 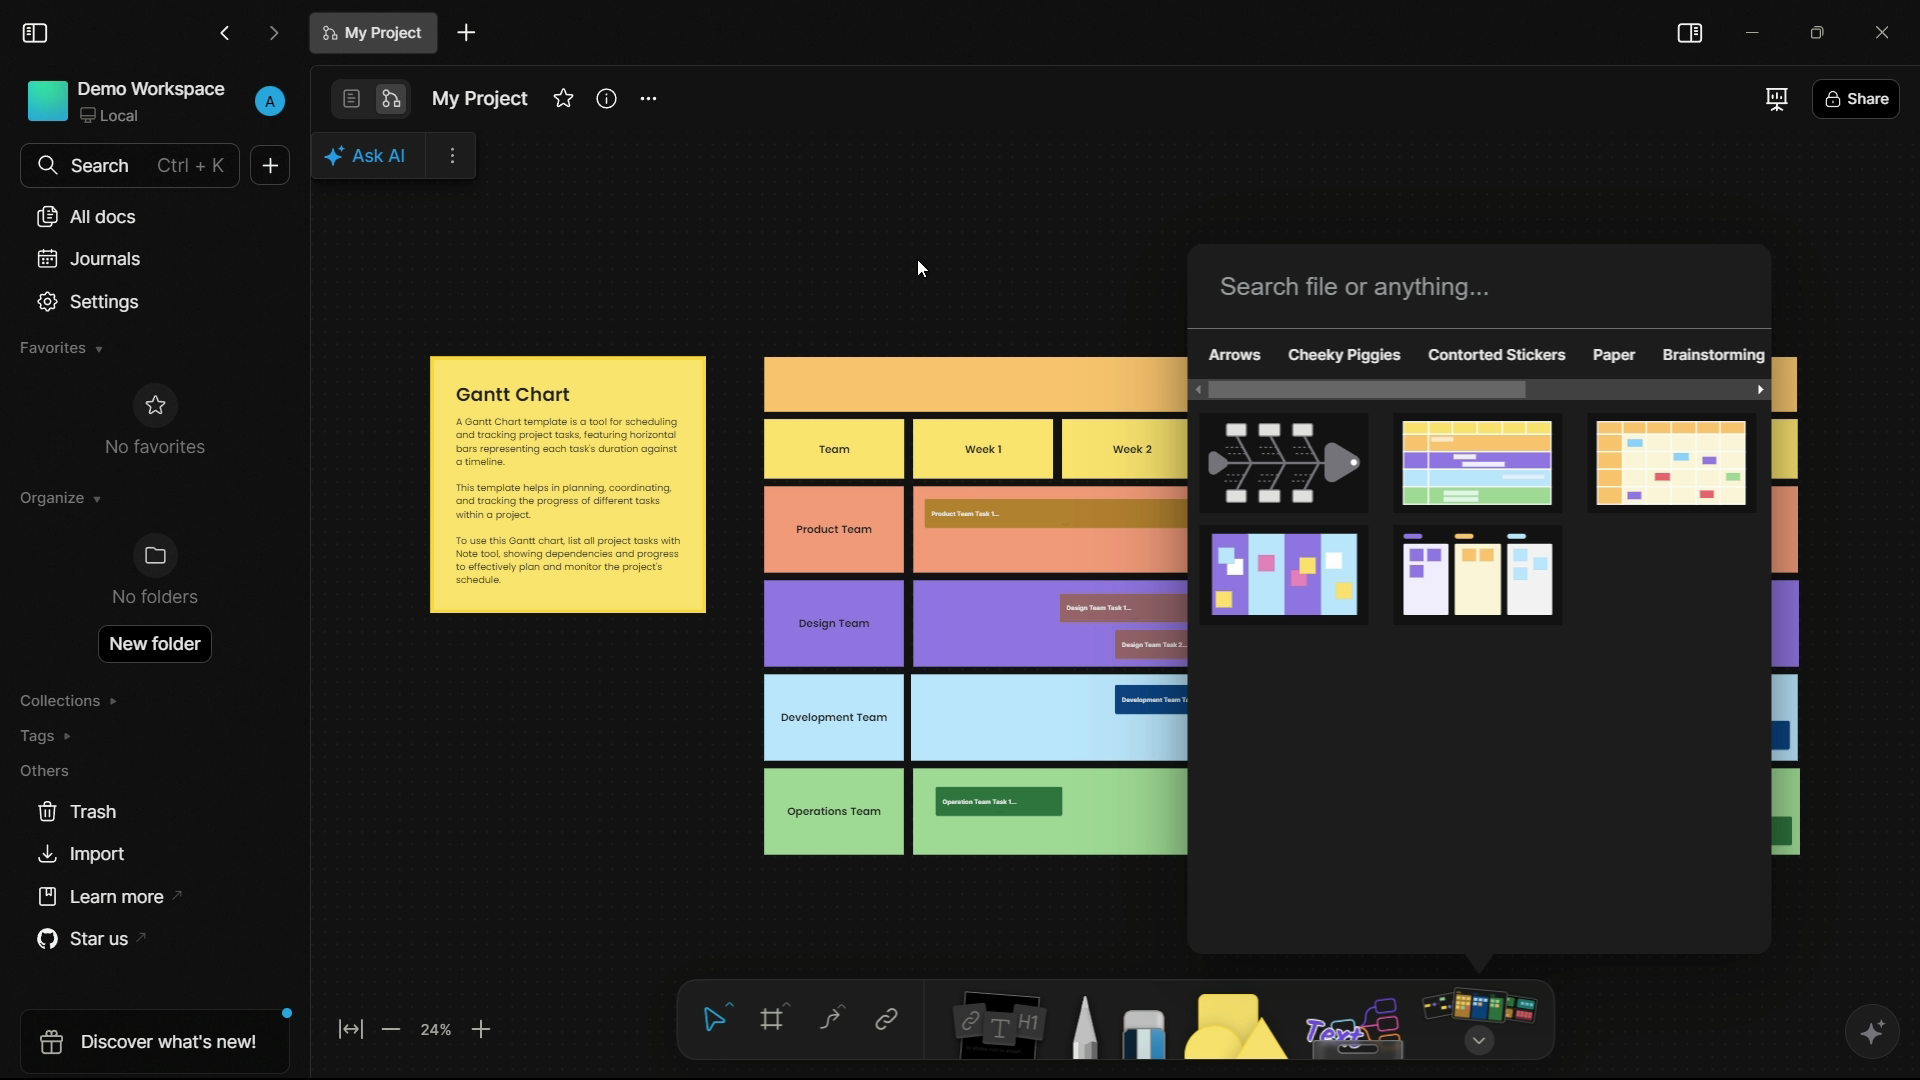 What do you see at coordinates (562, 99) in the screenshot?
I see `favorite` at bounding box center [562, 99].